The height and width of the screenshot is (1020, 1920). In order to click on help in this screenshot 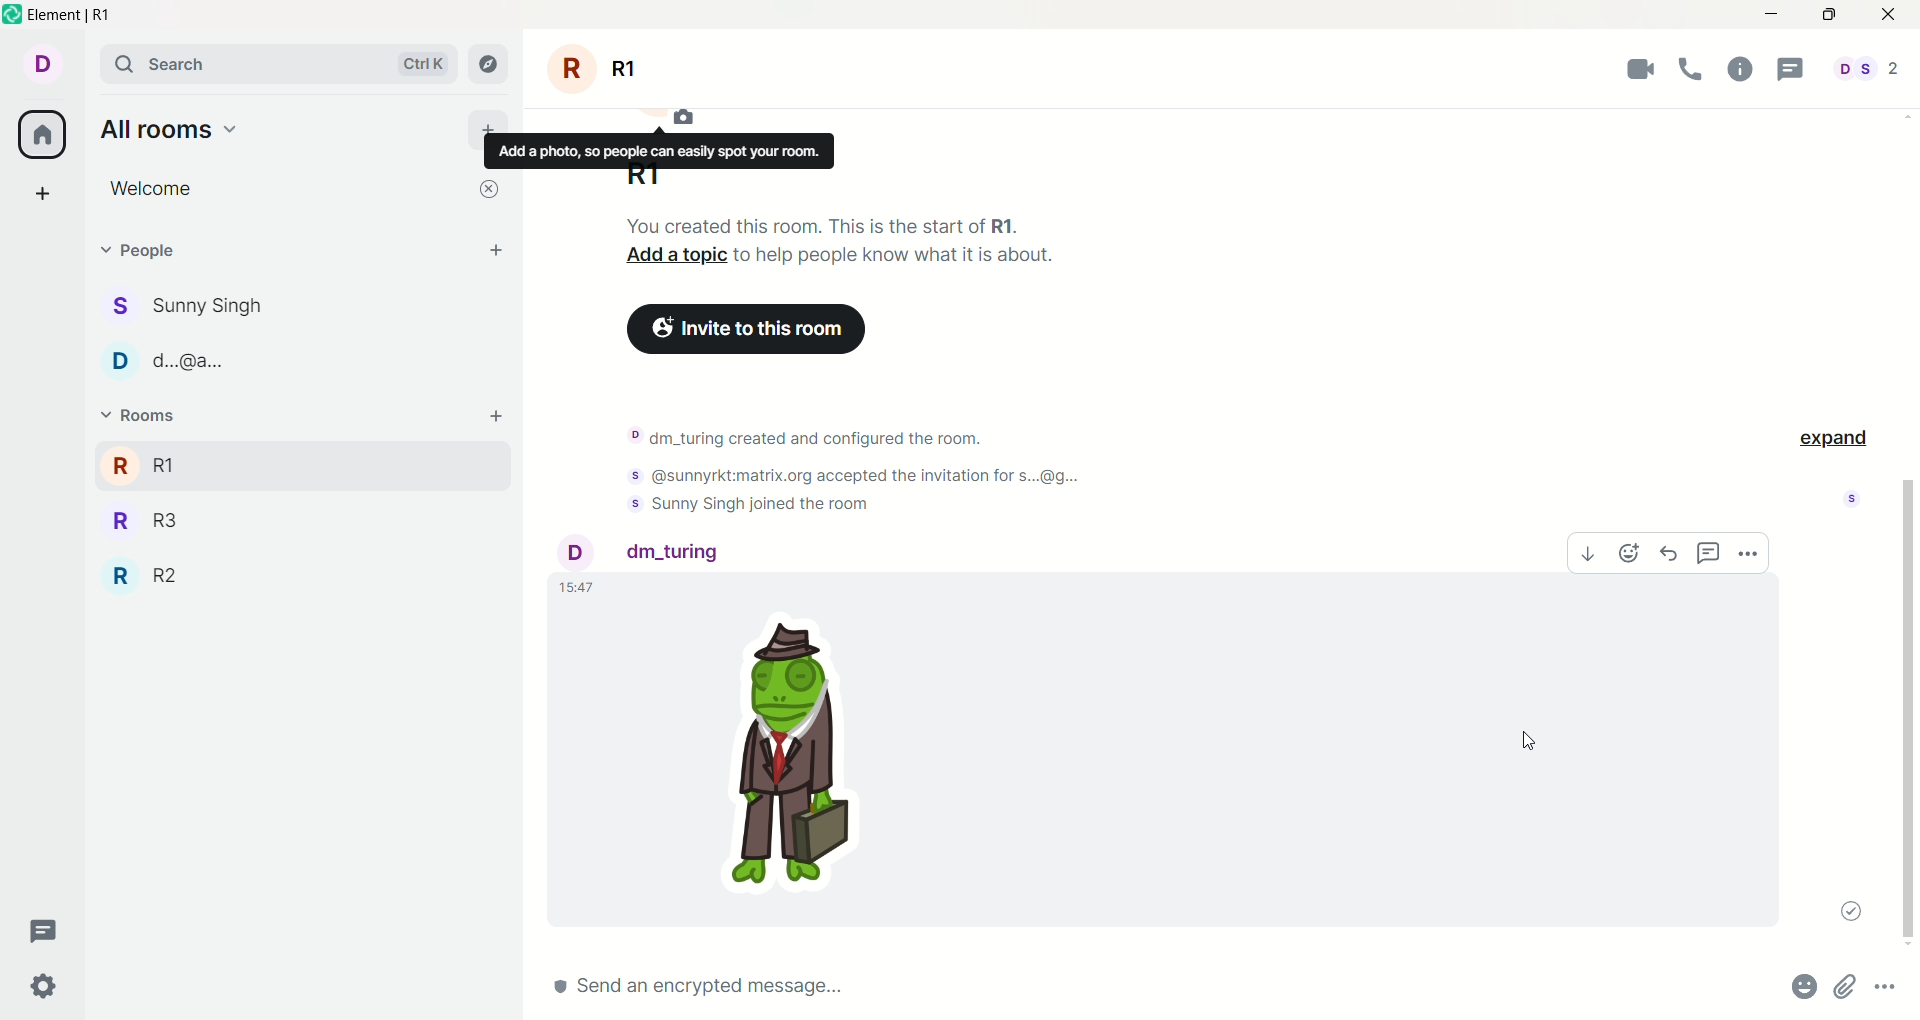, I will do `click(1741, 68)`.